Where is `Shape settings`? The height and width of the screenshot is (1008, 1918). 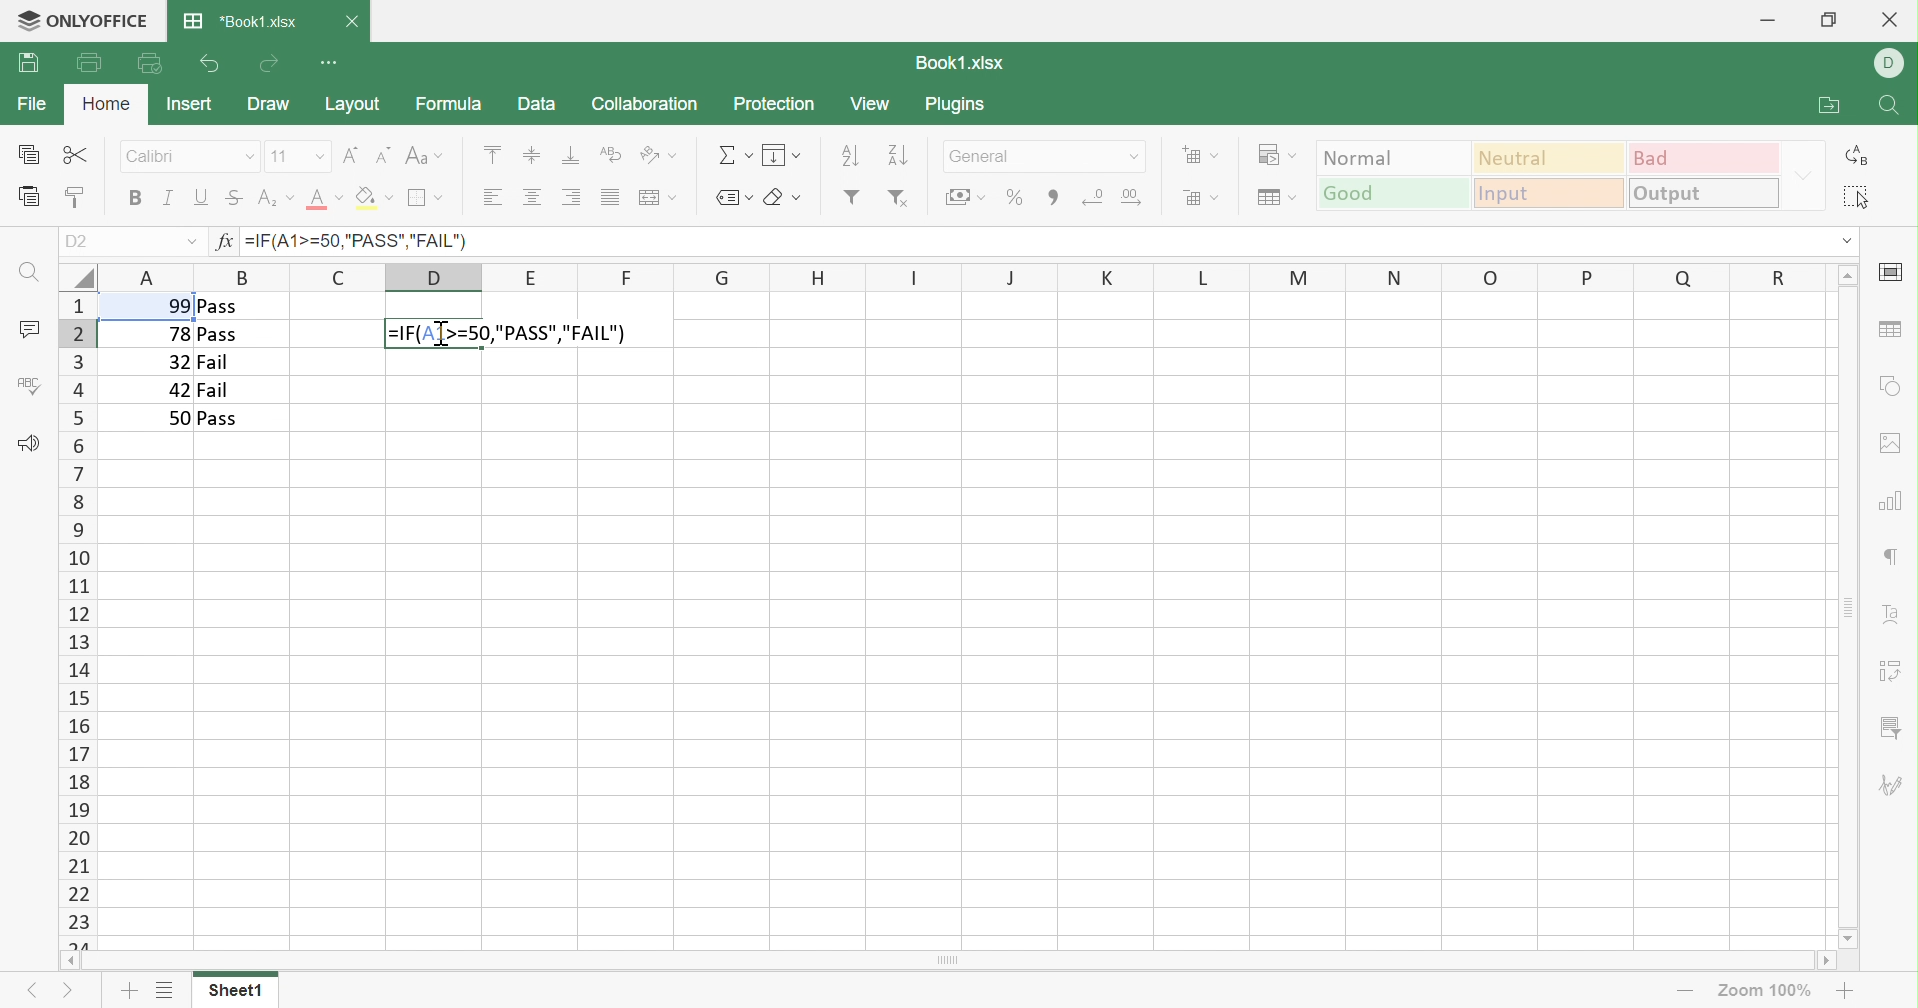 Shape settings is located at coordinates (1891, 385).